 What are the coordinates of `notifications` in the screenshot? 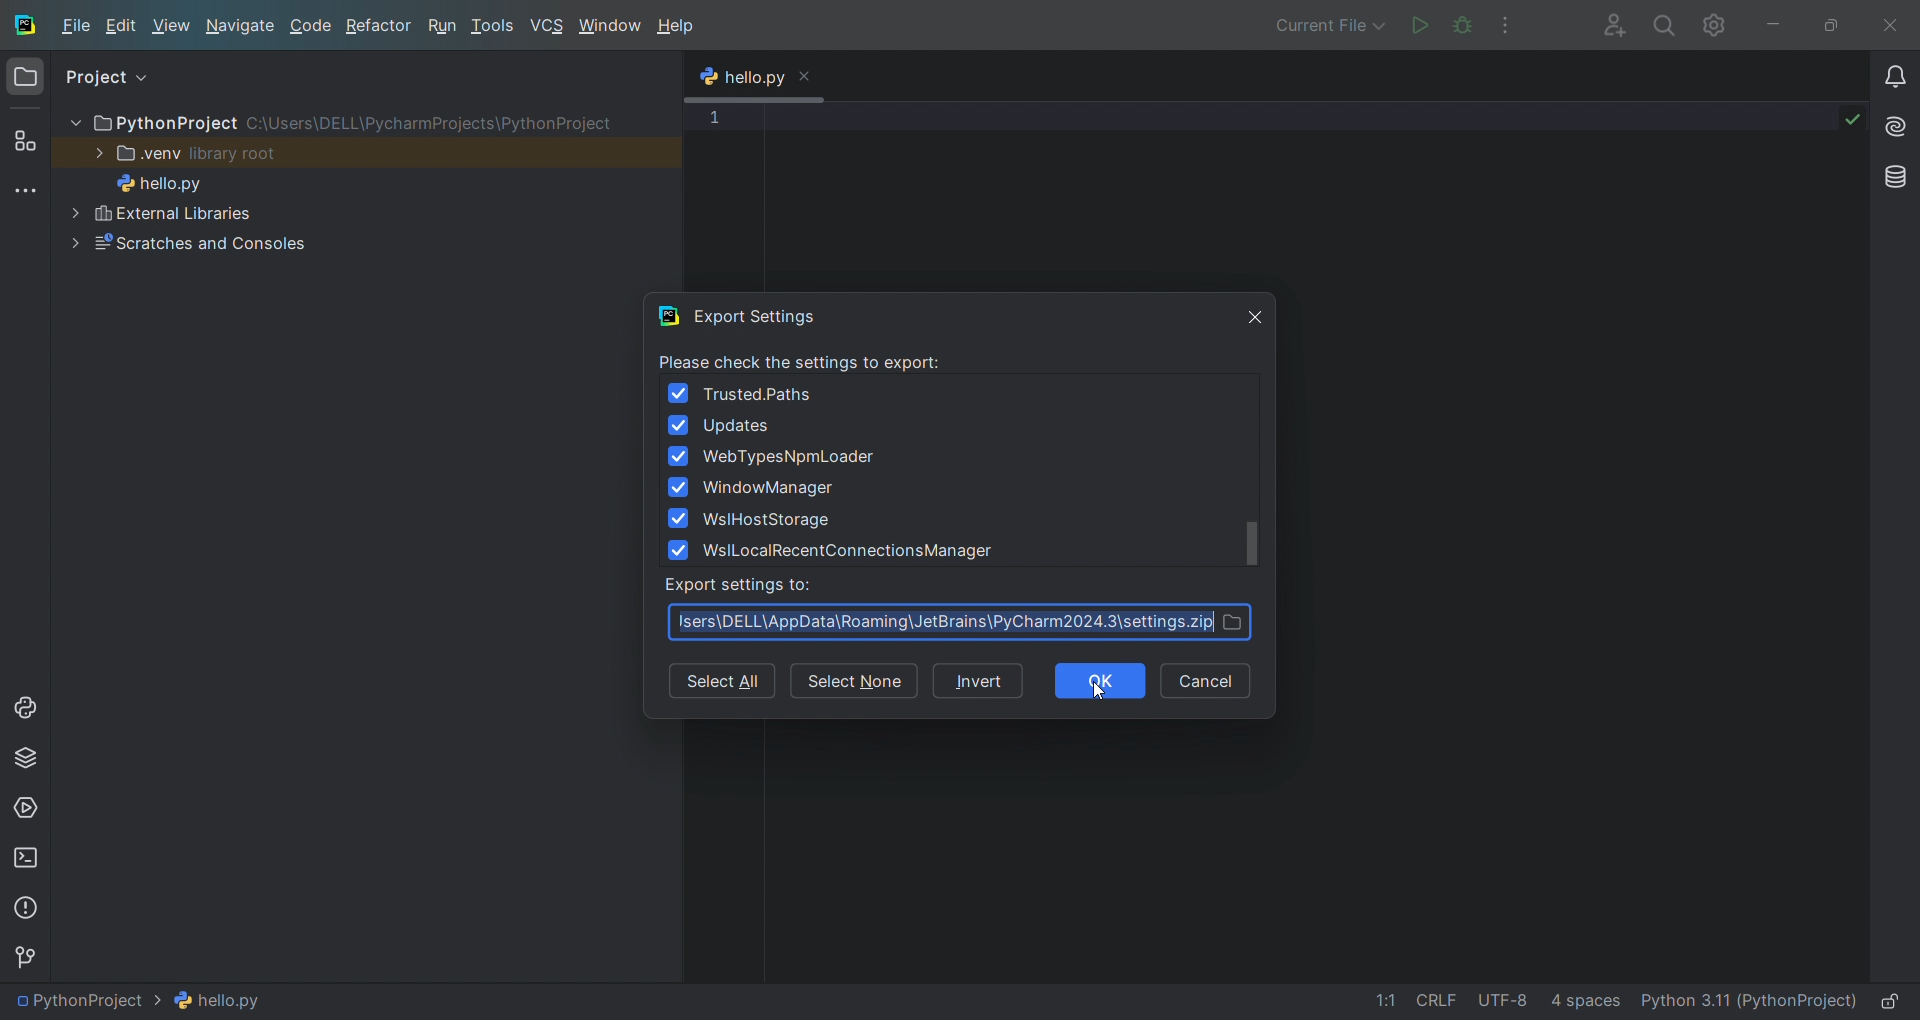 It's located at (1894, 79).